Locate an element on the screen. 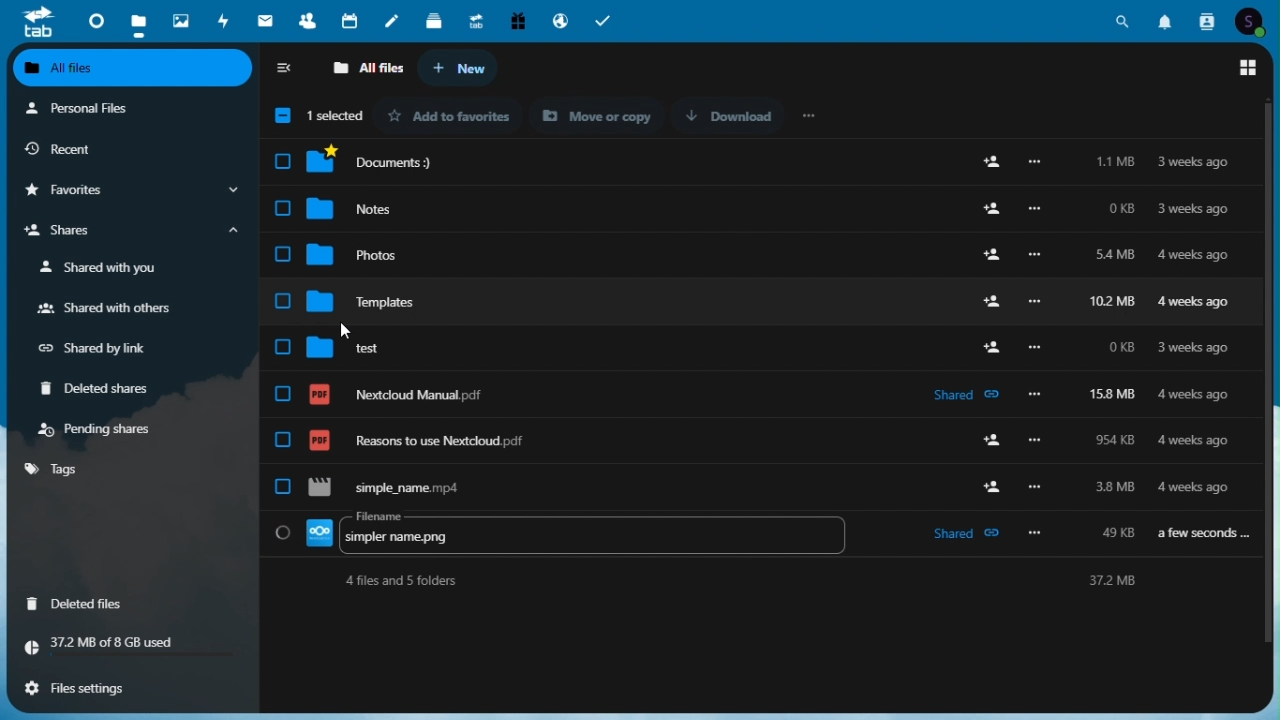  deck is located at coordinates (436, 18).